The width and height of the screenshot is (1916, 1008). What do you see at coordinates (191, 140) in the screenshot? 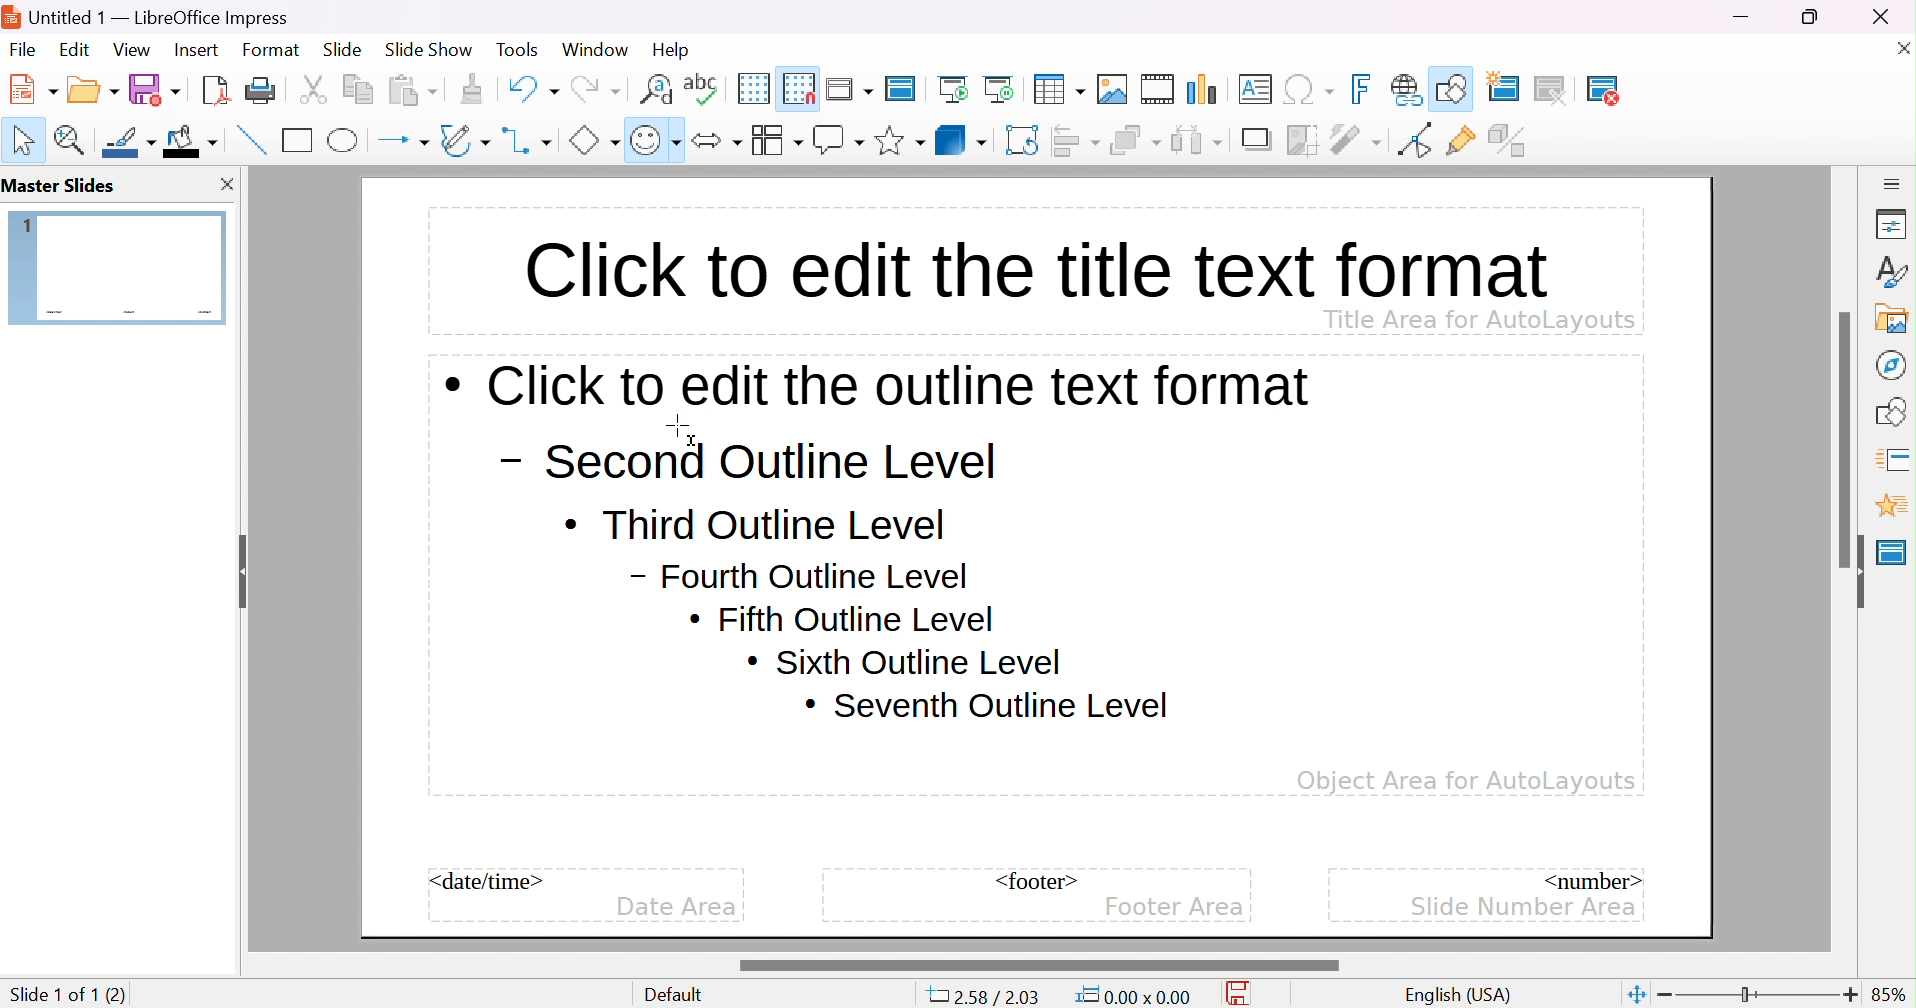
I see `fill color` at bounding box center [191, 140].